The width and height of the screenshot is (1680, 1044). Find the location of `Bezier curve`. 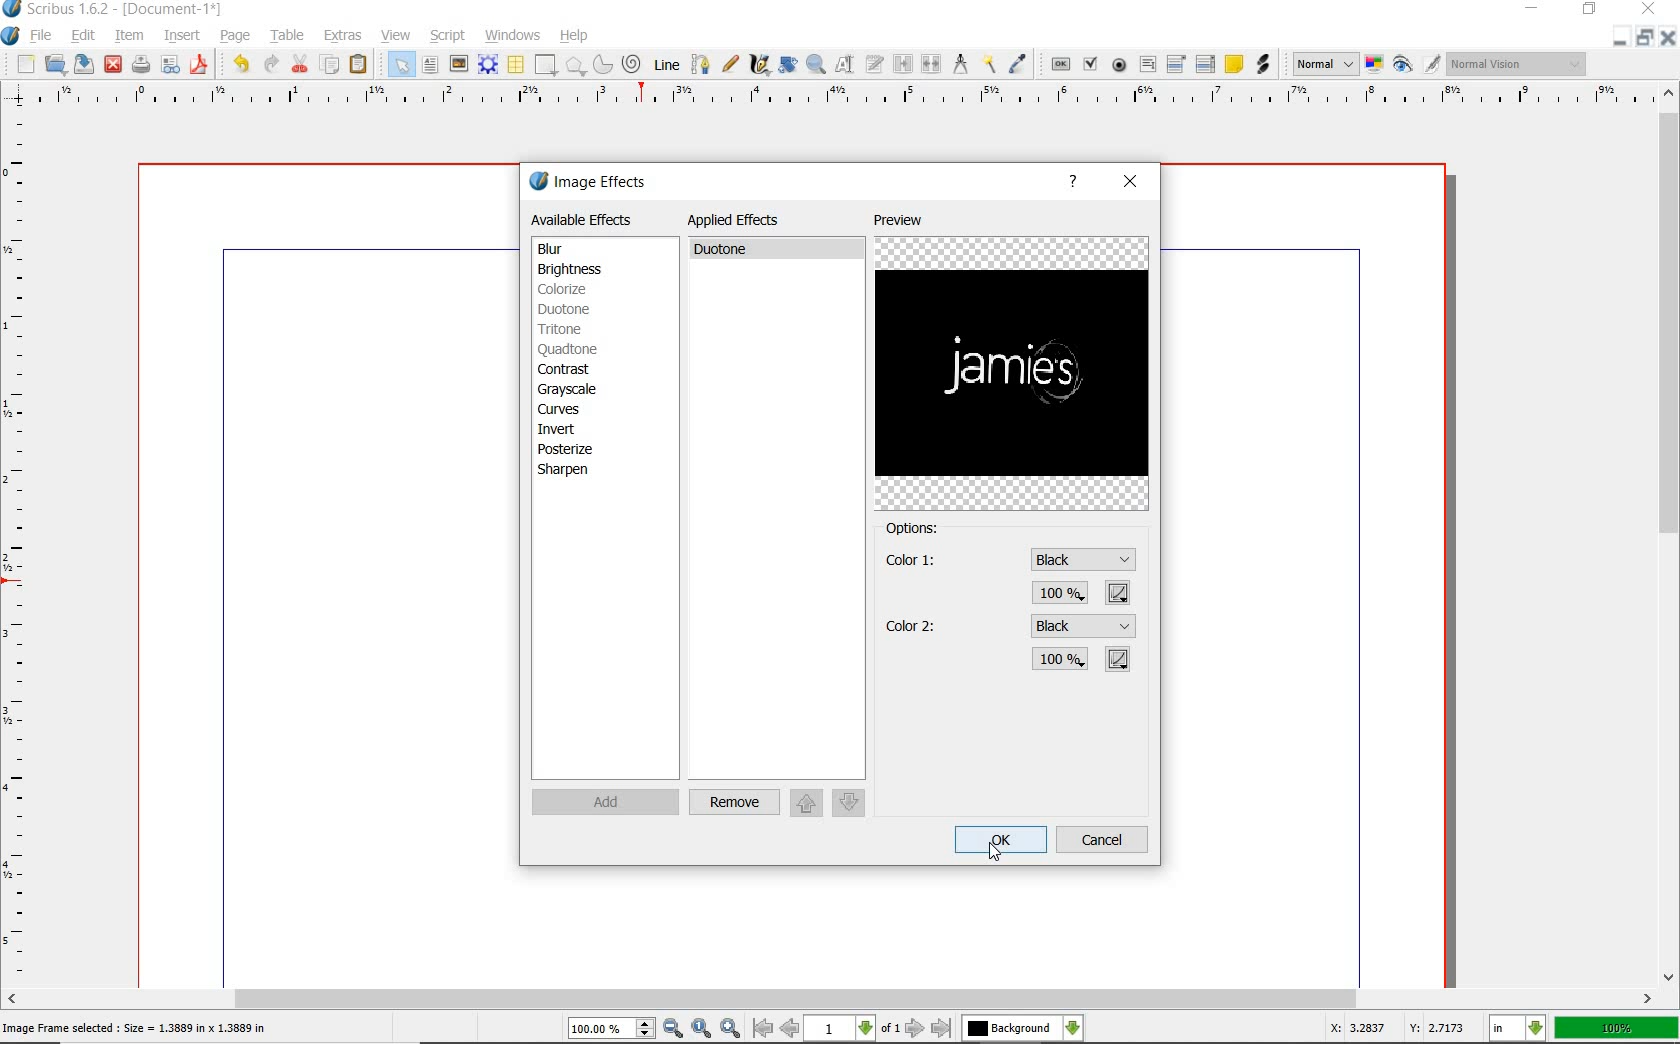

Bezier curve is located at coordinates (701, 65).